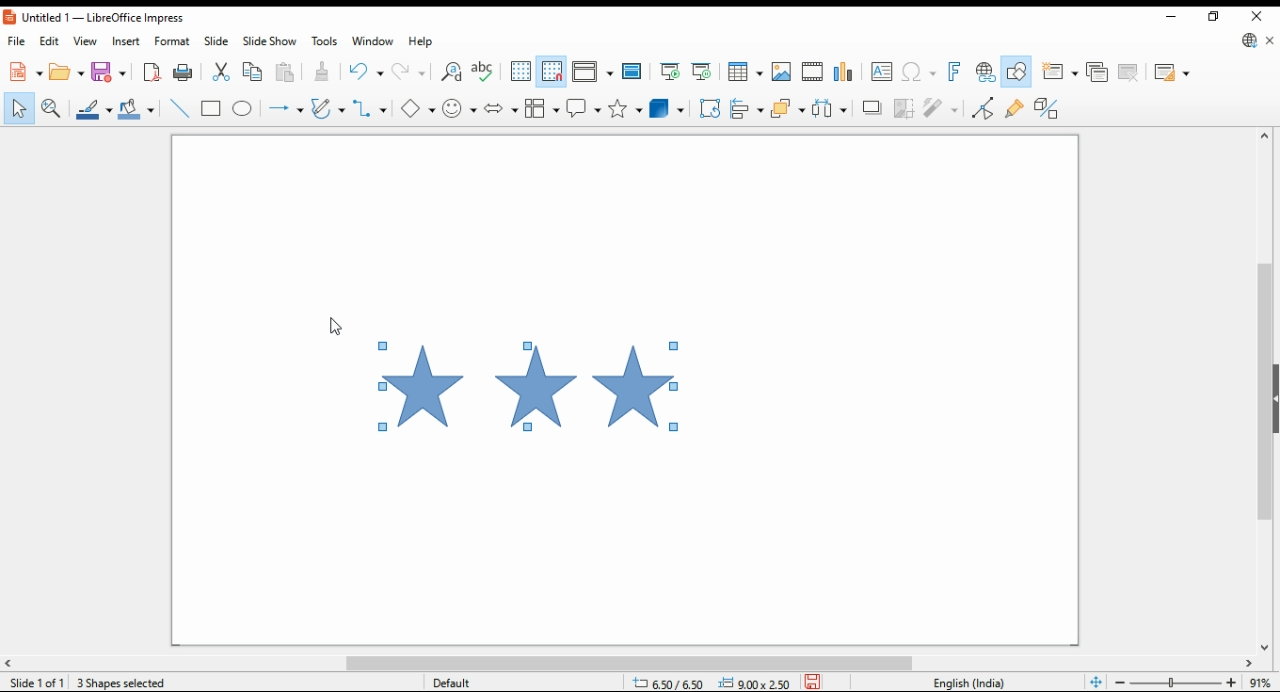  I want to click on edit, so click(48, 40).